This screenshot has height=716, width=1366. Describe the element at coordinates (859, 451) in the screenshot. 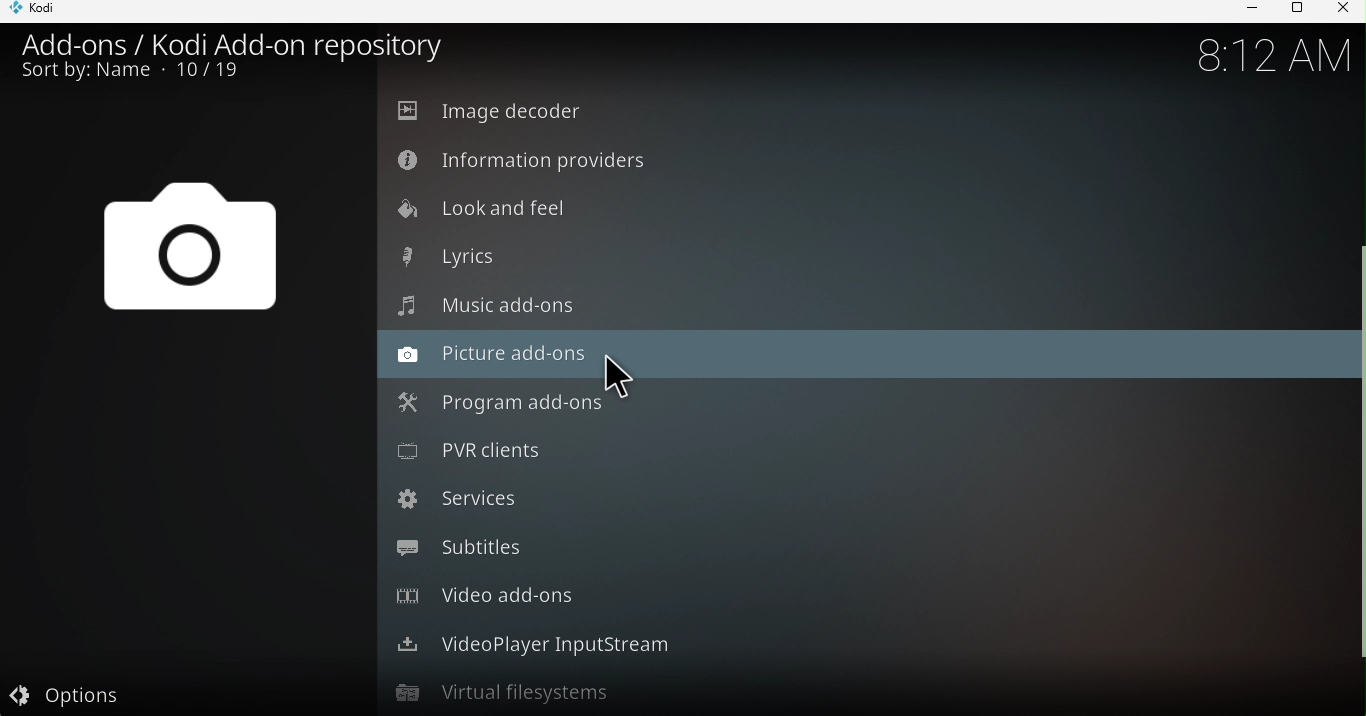

I see `PVR clients` at that location.